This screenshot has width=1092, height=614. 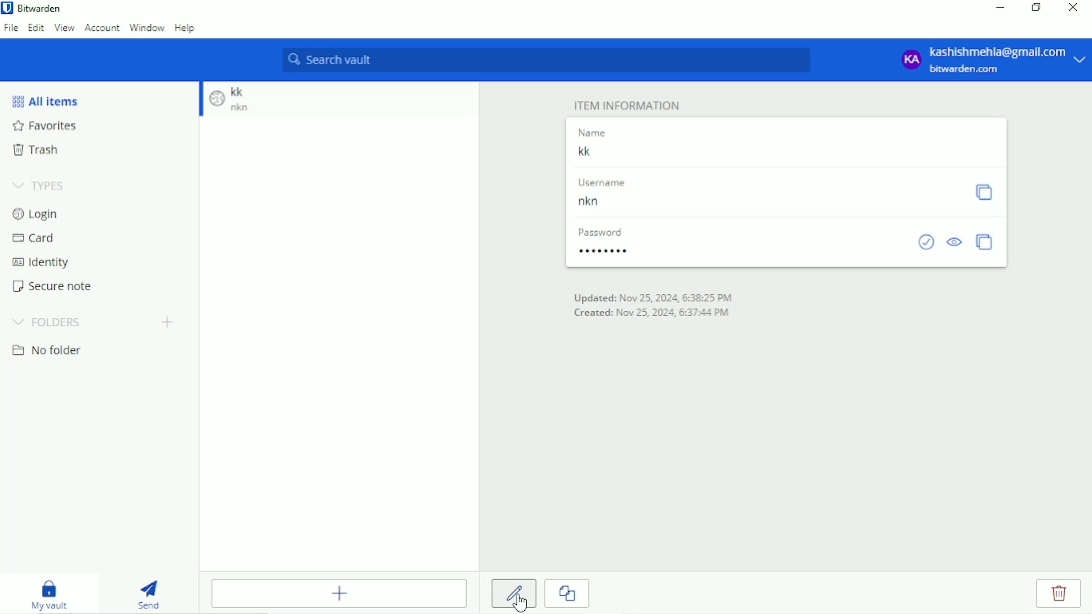 I want to click on Help, so click(x=186, y=29).